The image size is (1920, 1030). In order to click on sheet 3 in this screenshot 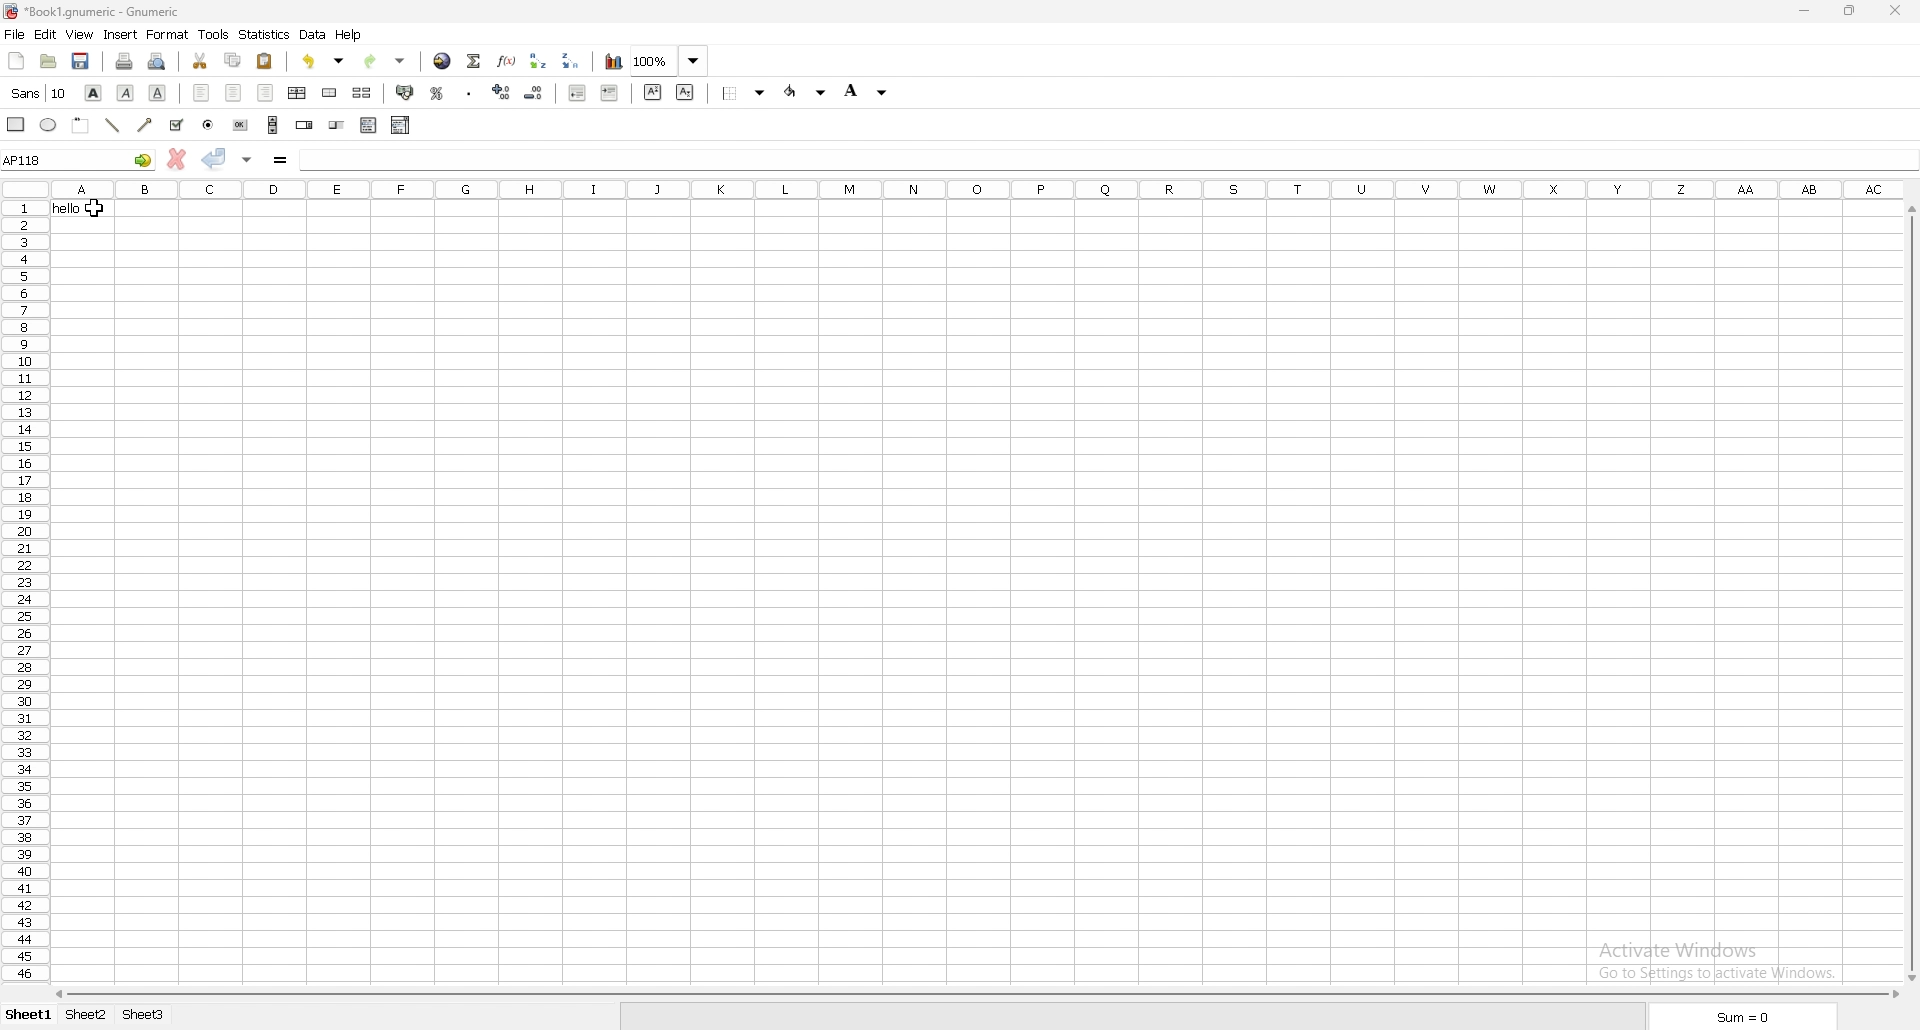, I will do `click(144, 1014)`.